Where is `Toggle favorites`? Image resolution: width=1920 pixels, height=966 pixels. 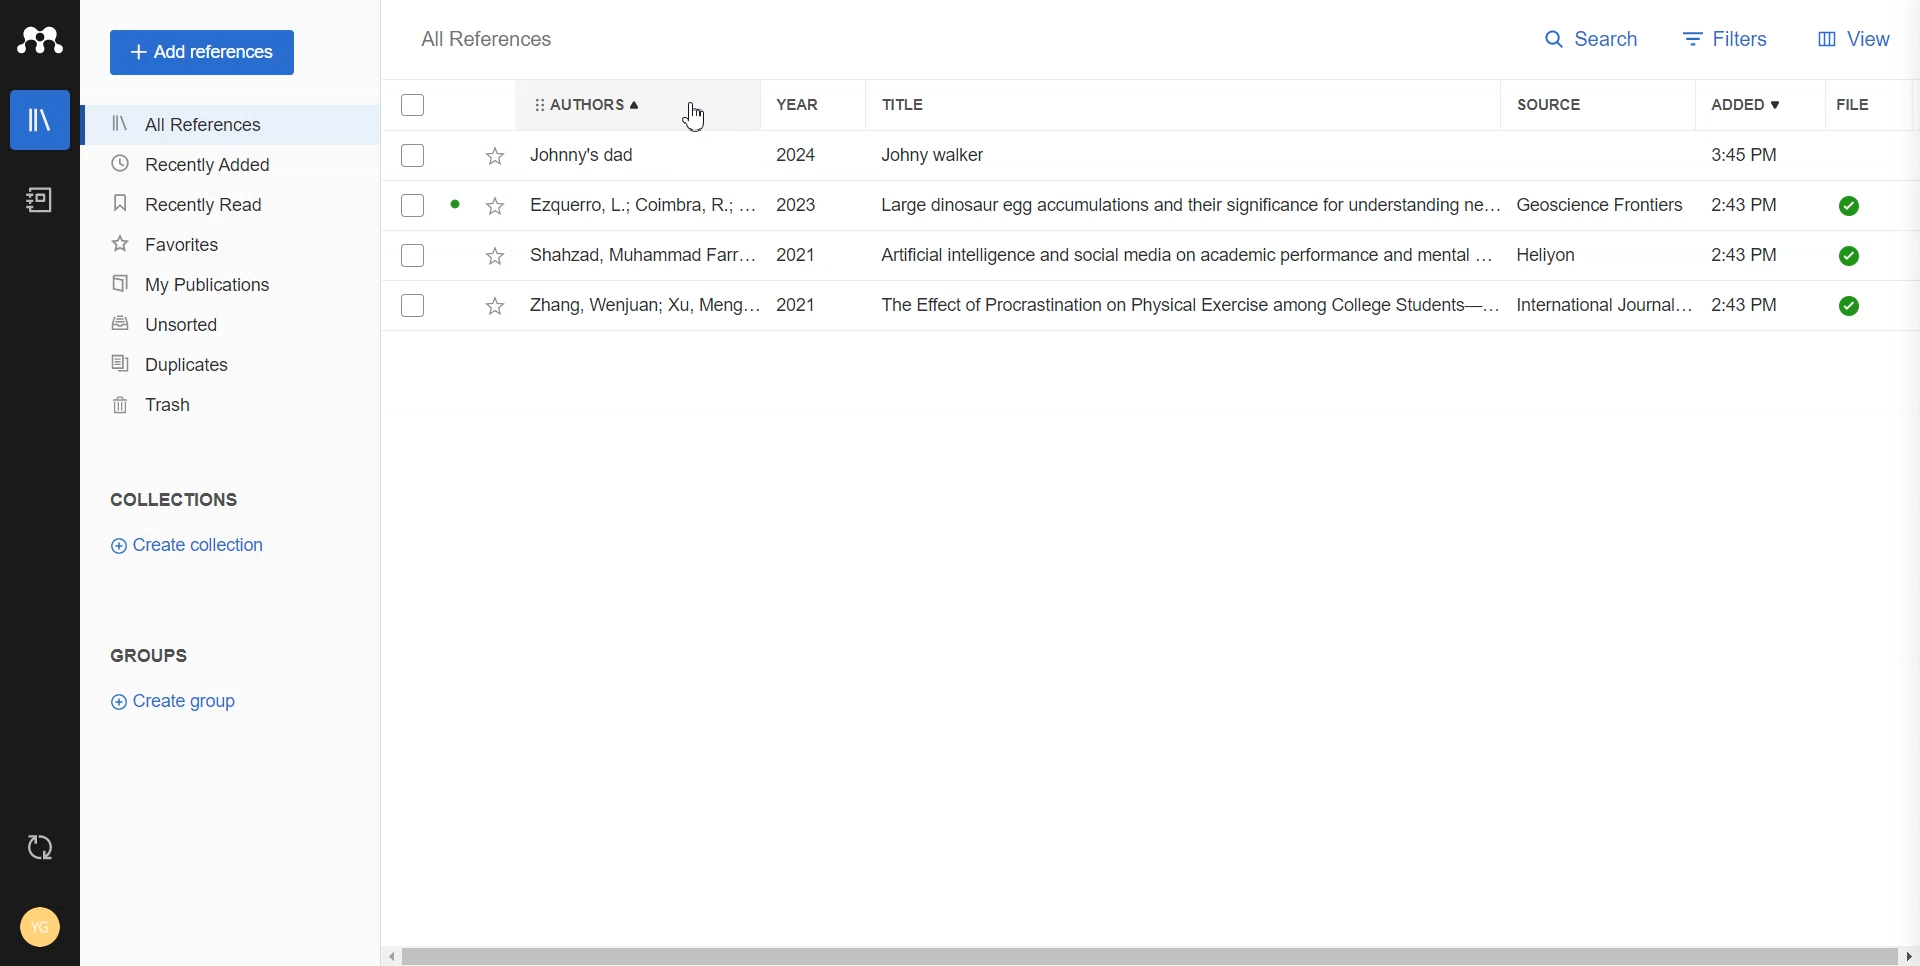 Toggle favorites is located at coordinates (495, 156).